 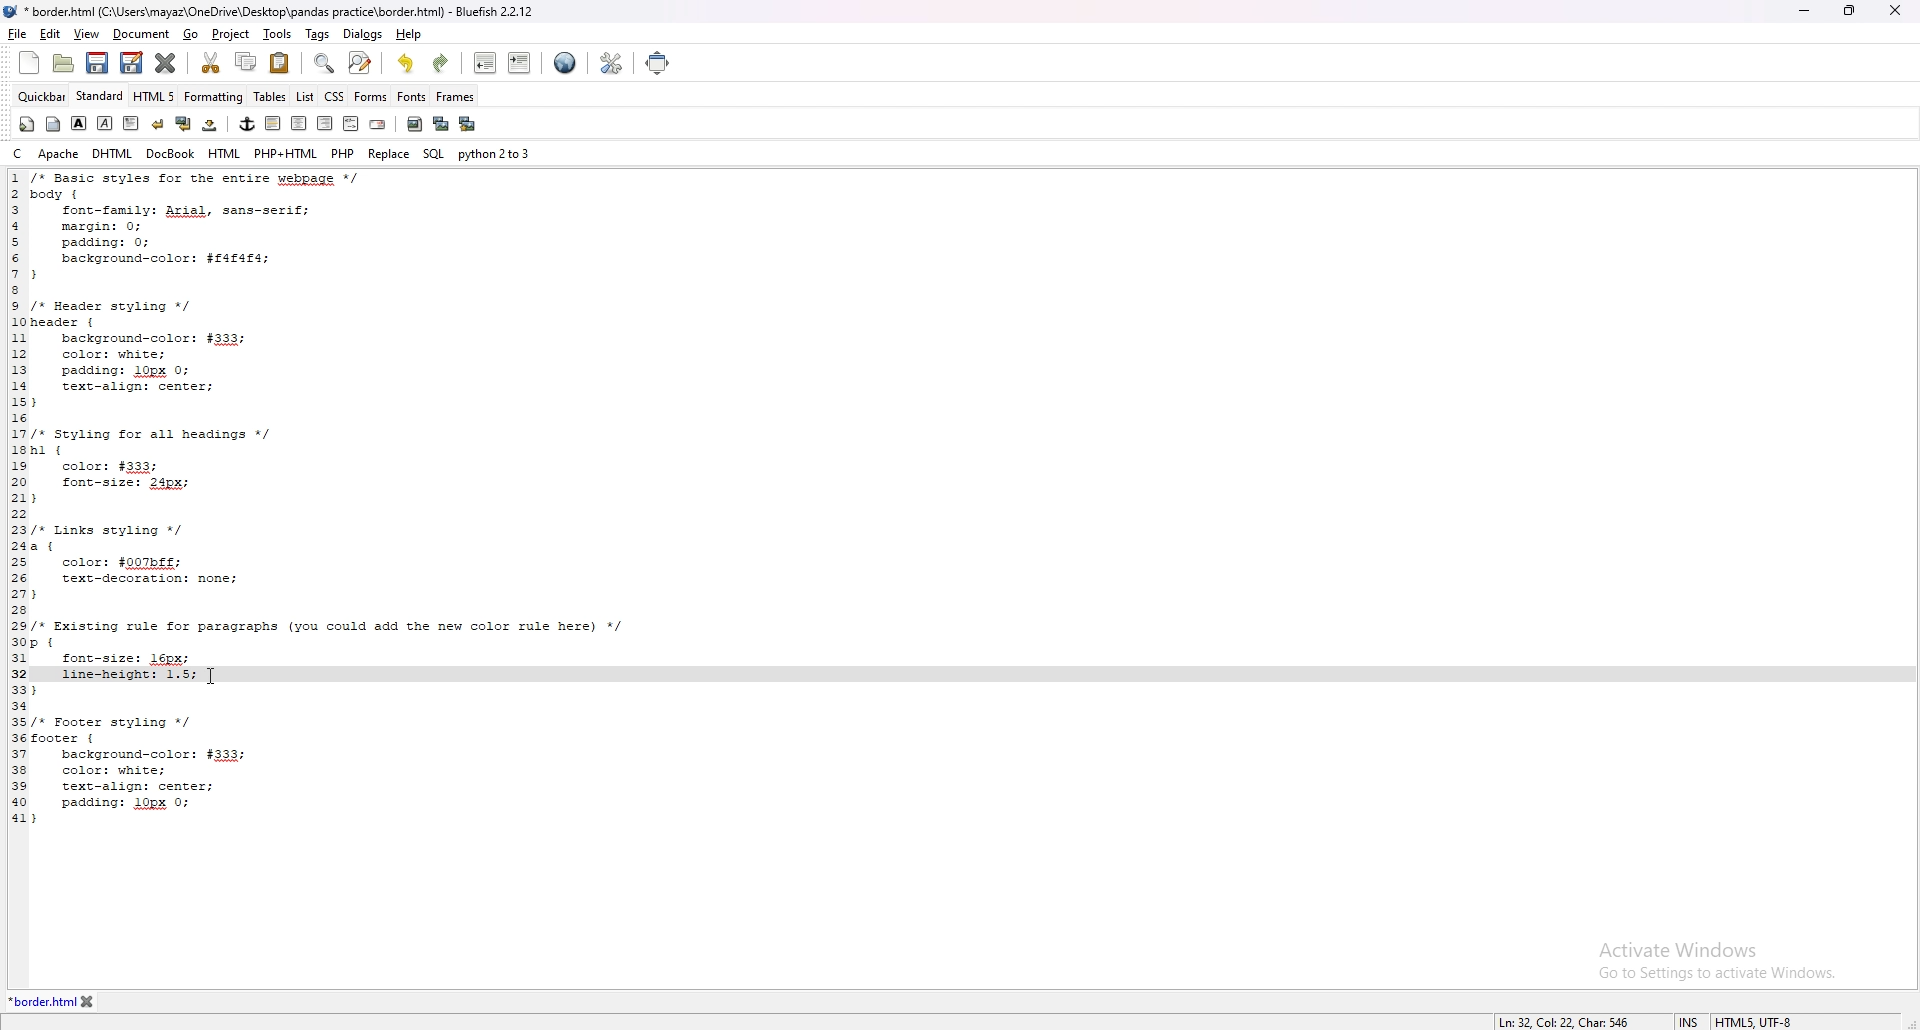 I want to click on edit preference, so click(x=610, y=62).